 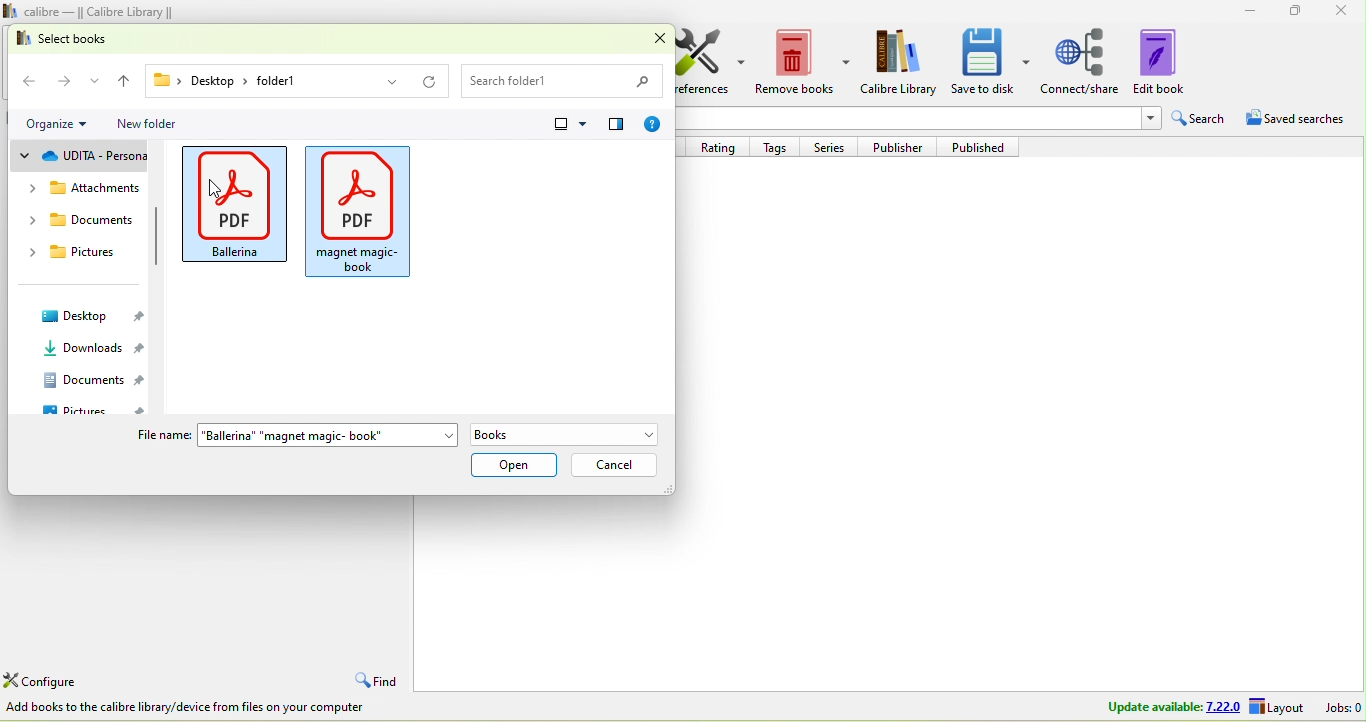 I want to click on layout, so click(x=1279, y=707).